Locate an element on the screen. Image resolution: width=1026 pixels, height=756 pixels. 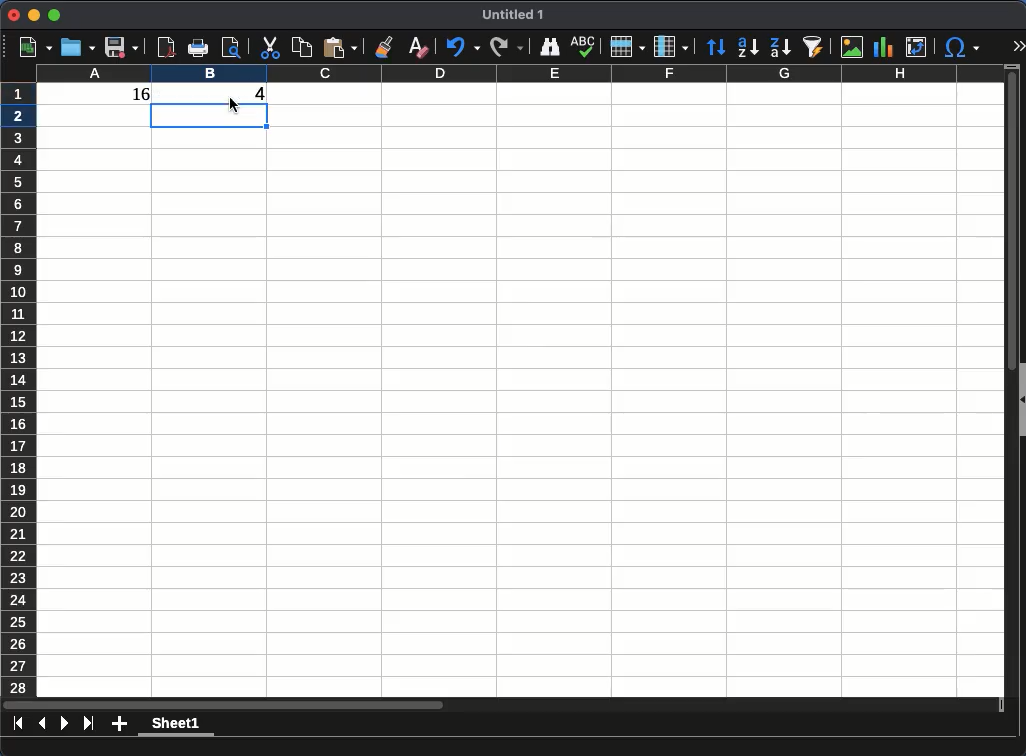
open is located at coordinates (76, 48).